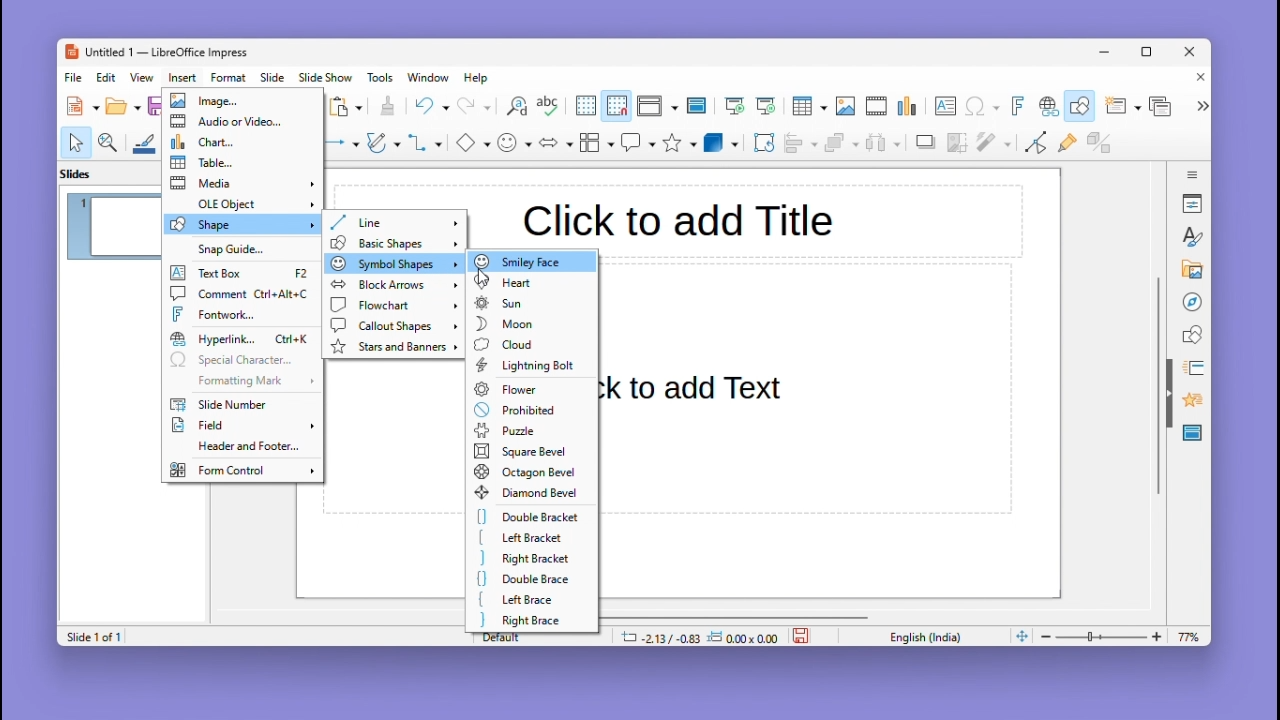  Describe the element at coordinates (433, 77) in the screenshot. I see `Window` at that location.